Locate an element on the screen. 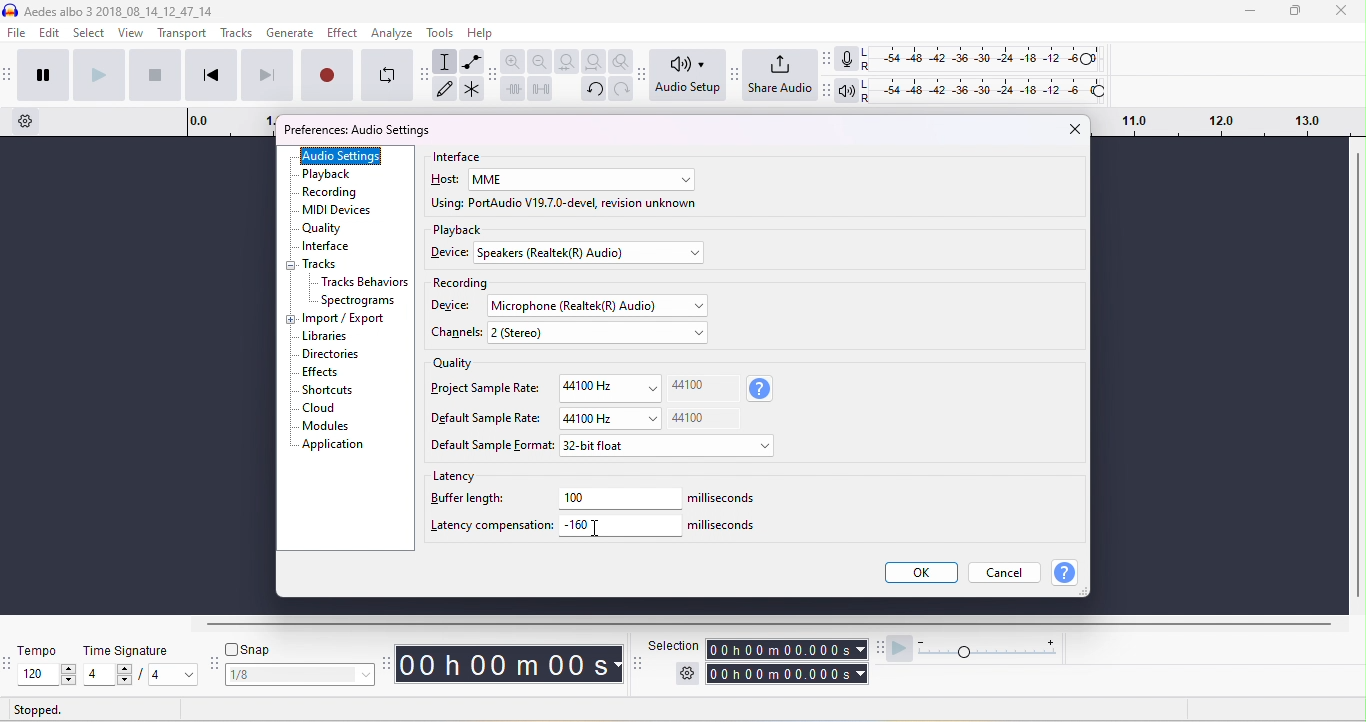 This screenshot has height=722, width=1366. sample rate information is located at coordinates (761, 389).